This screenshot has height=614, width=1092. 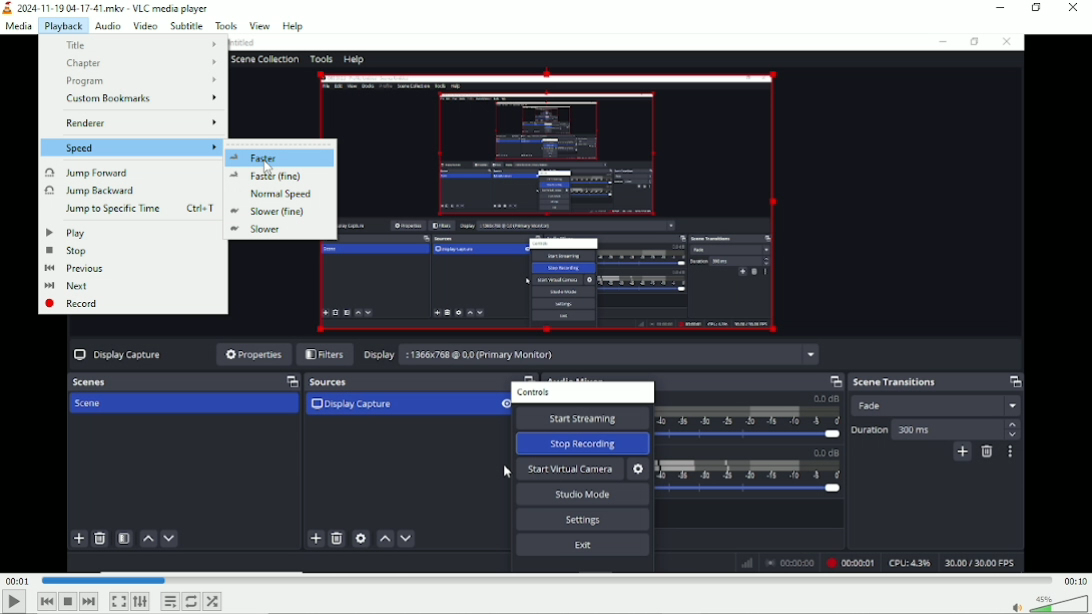 What do you see at coordinates (213, 602) in the screenshot?
I see `random` at bounding box center [213, 602].